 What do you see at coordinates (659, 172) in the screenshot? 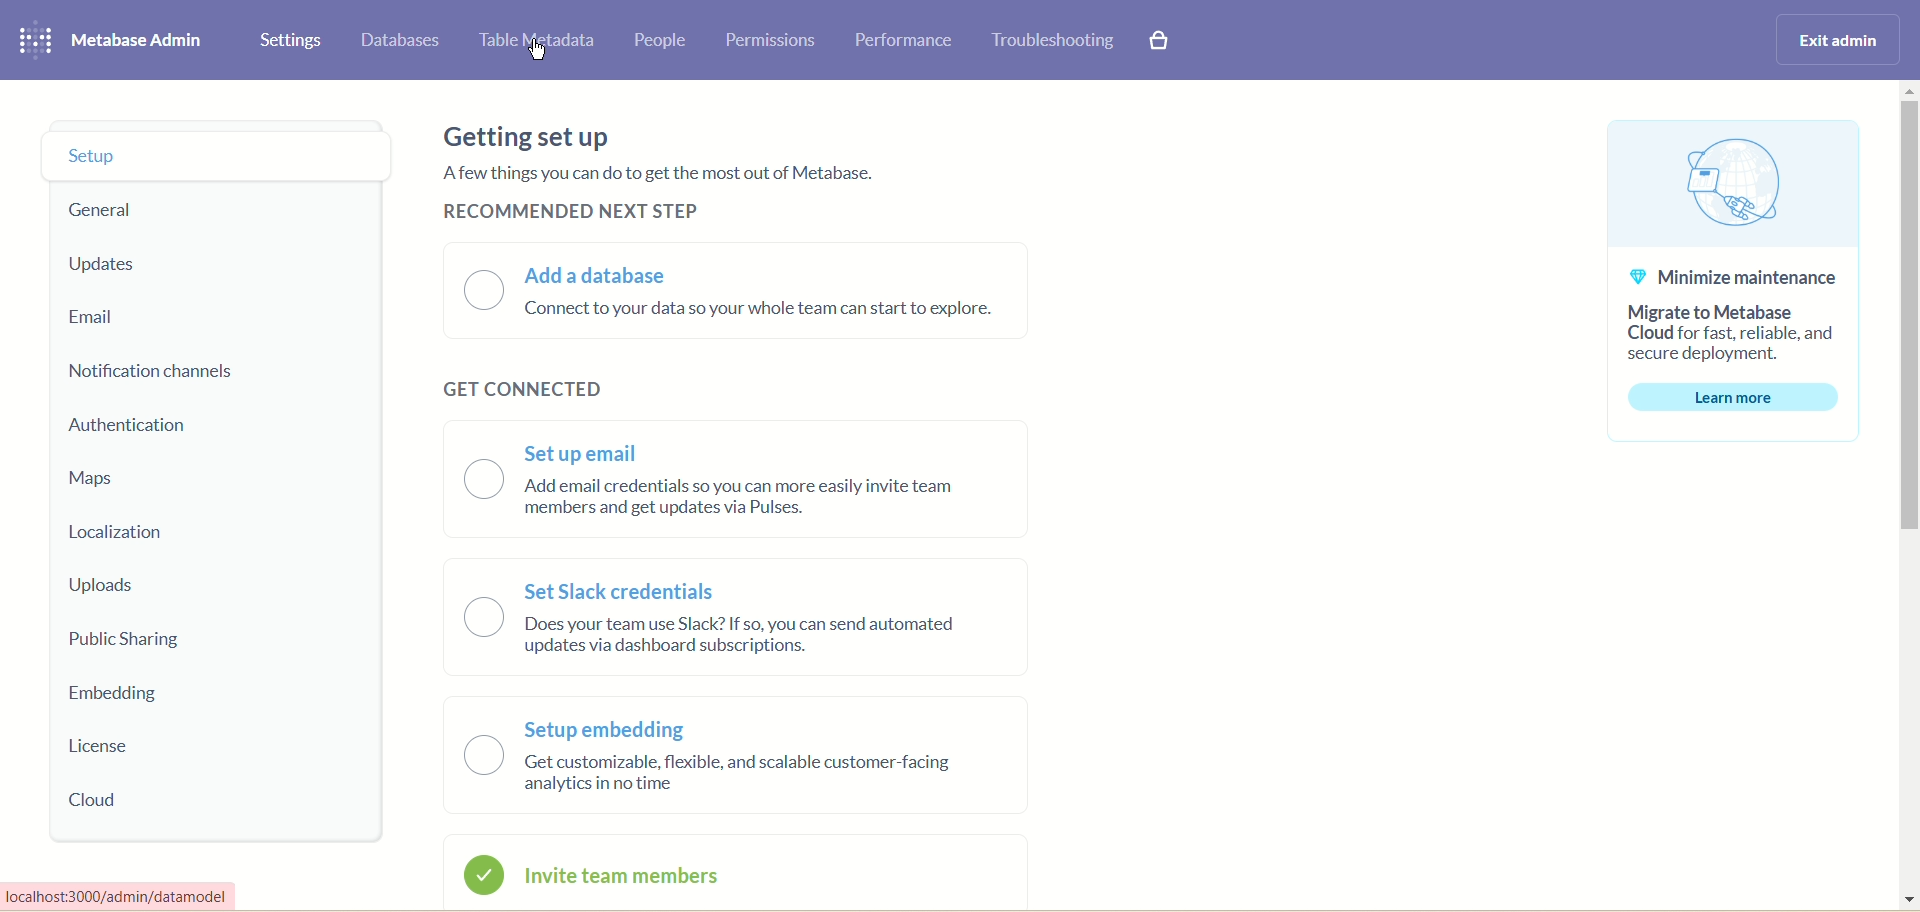
I see `A few things you can do to get the most out of Metabase.` at bounding box center [659, 172].